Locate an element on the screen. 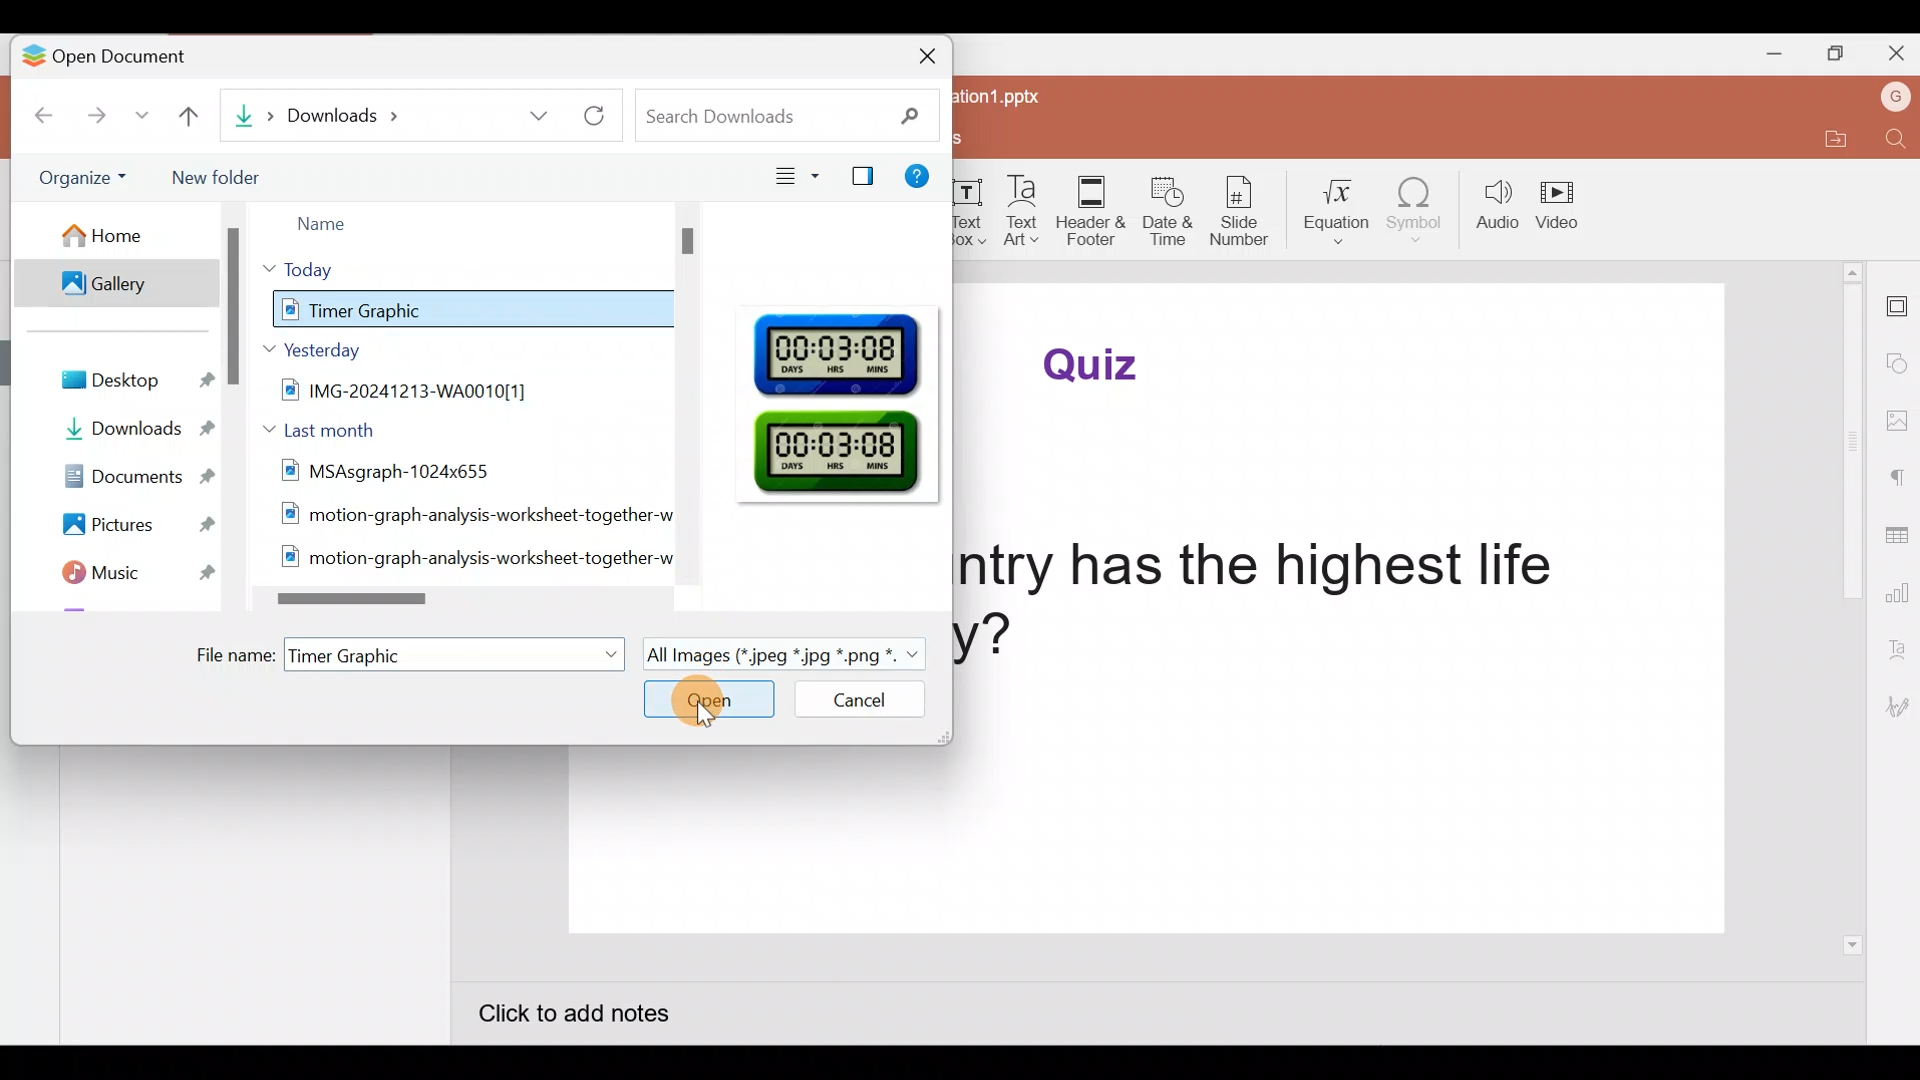 Image resolution: width=1920 pixels, height=1080 pixels. Open file location is located at coordinates (1832, 143).